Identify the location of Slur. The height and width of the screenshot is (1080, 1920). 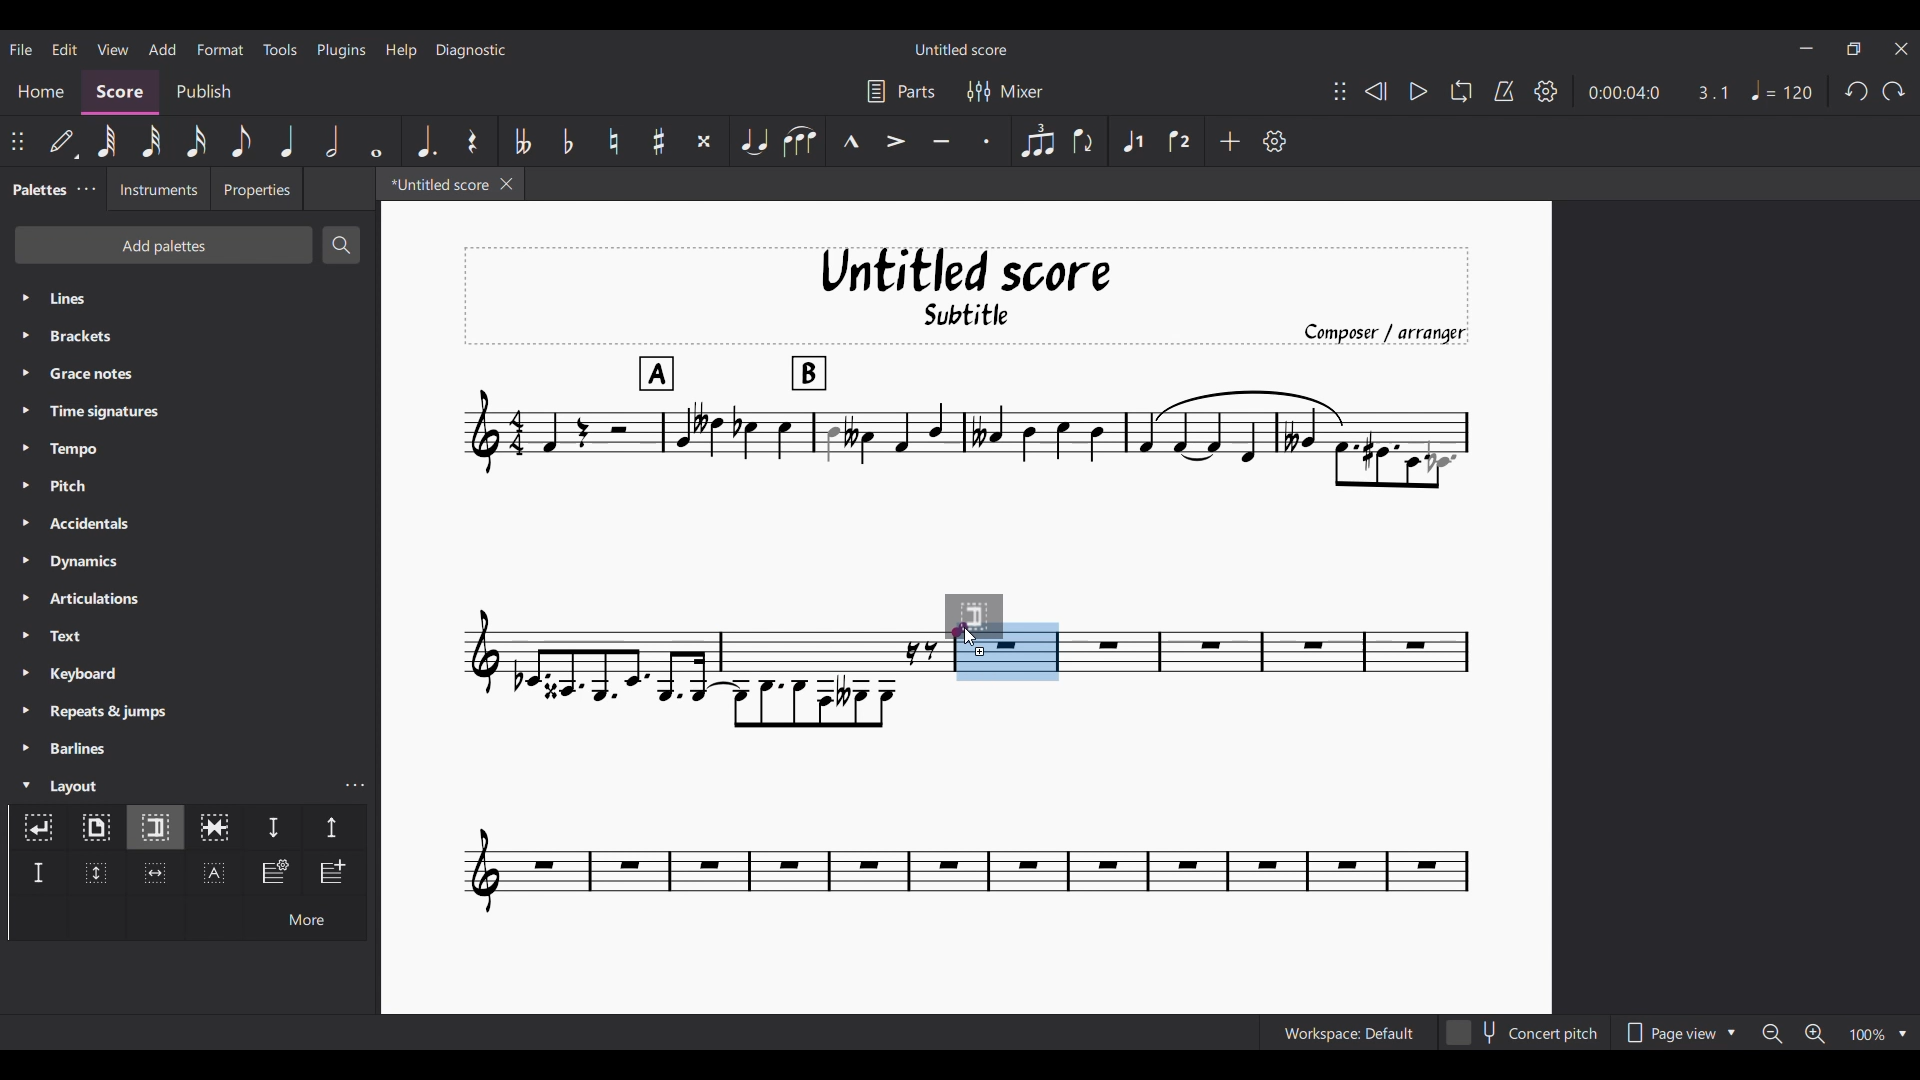
(800, 141).